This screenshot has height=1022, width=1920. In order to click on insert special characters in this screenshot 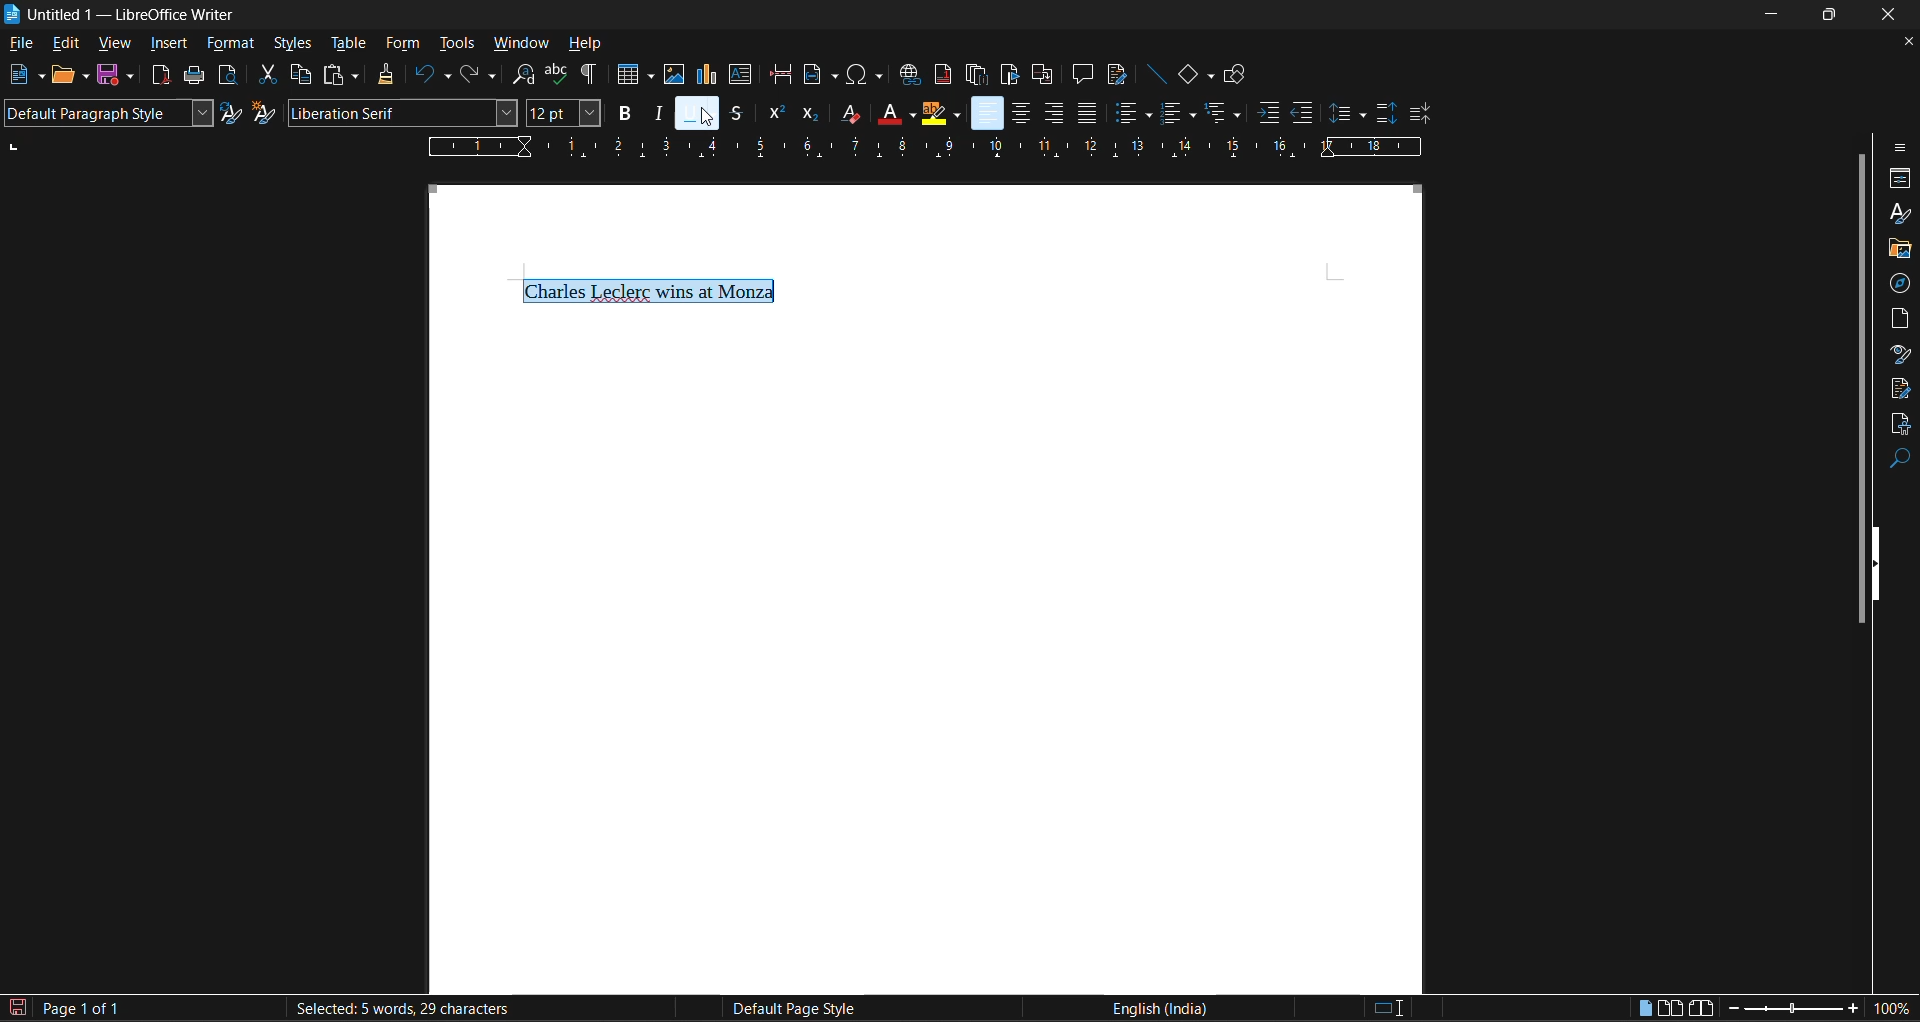, I will do `click(862, 74)`.